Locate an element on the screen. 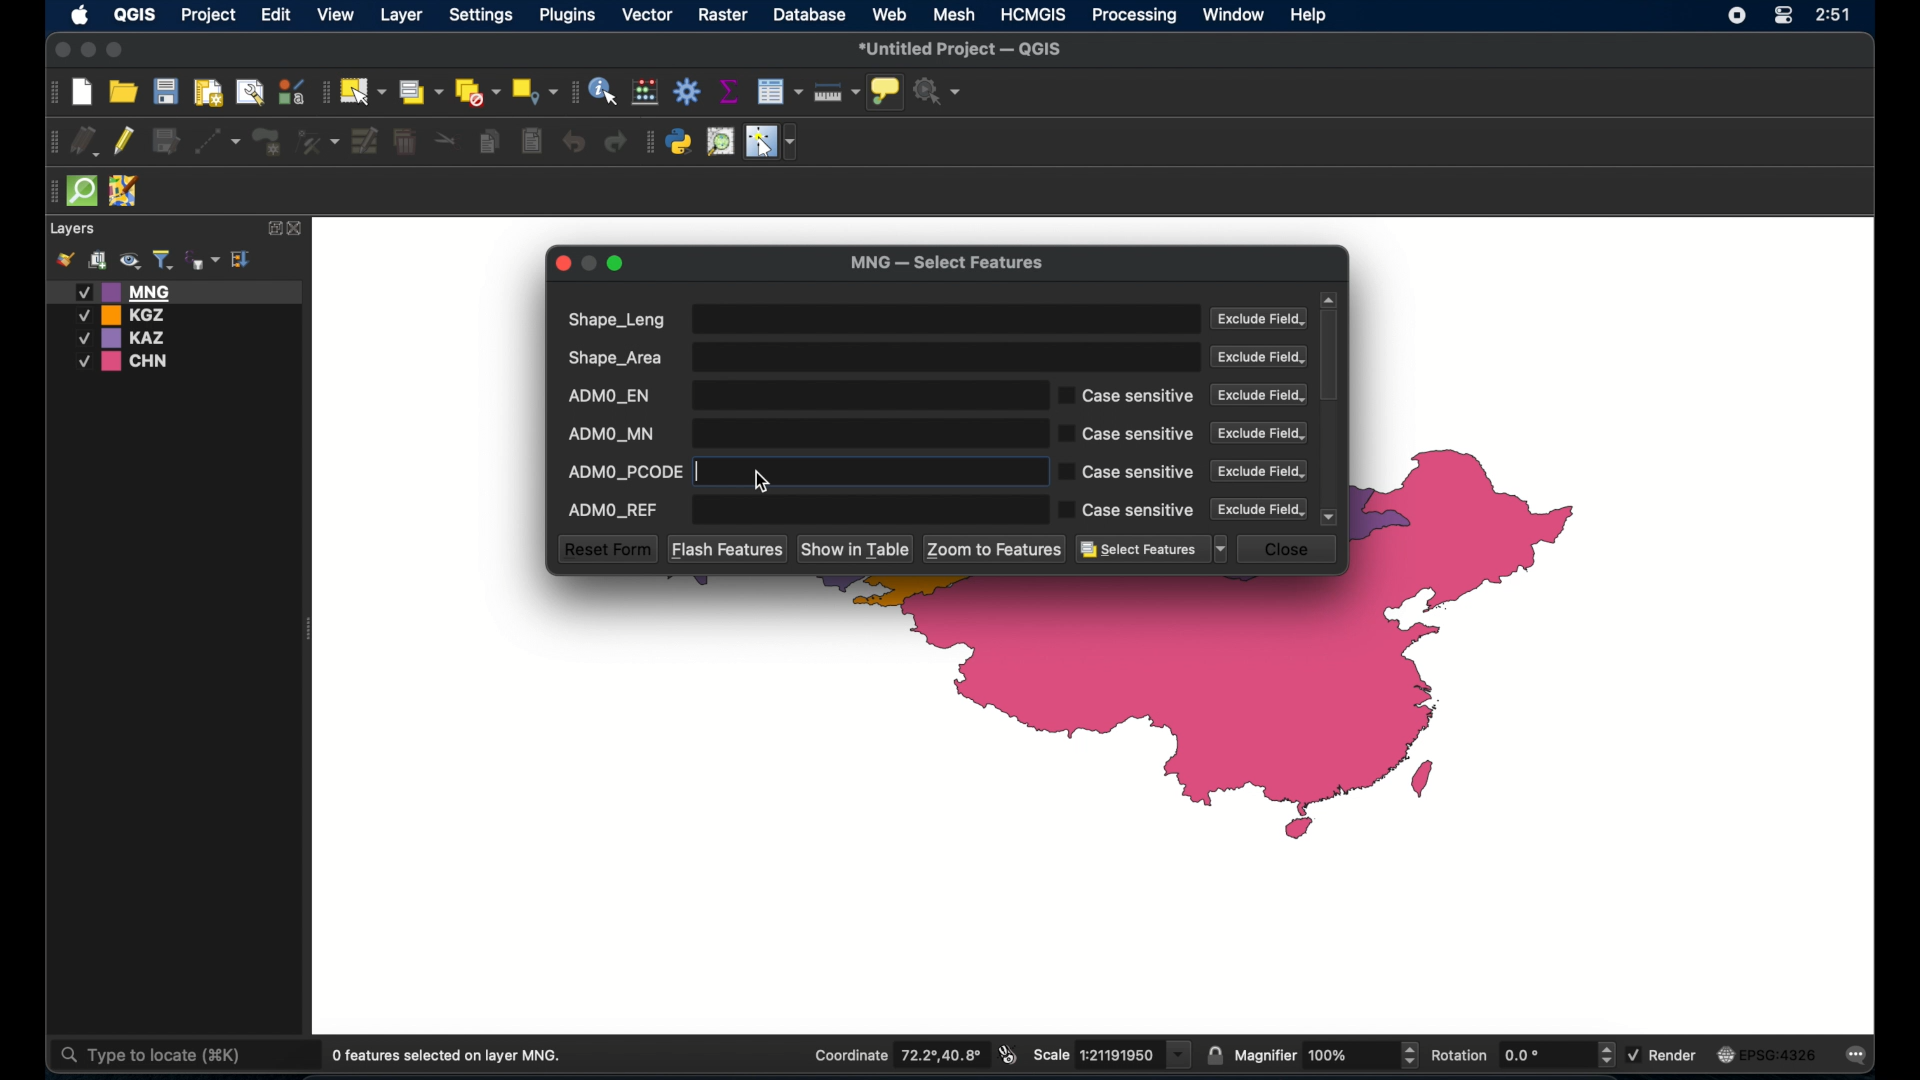 The width and height of the screenshot is (1920, 1080). Exclude field is located at coordinates (1257, 395).